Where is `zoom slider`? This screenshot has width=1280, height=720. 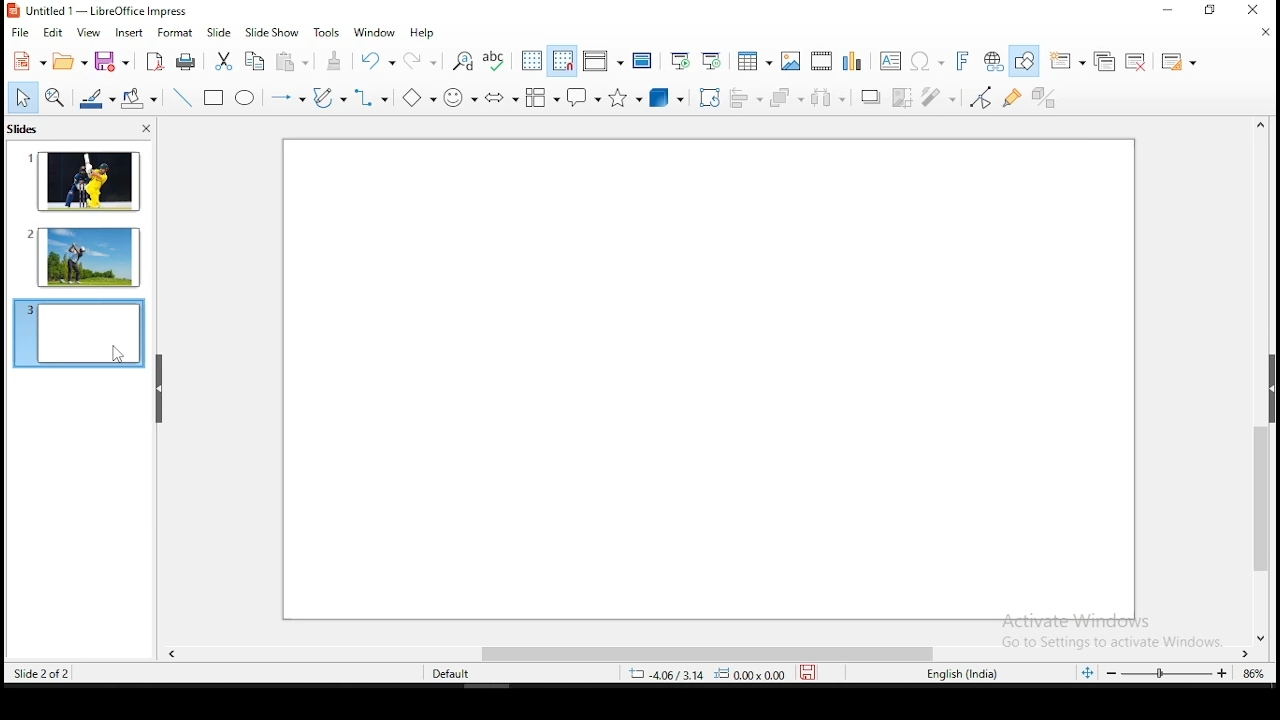
zoom slider is located at coordinates (1166, 674).